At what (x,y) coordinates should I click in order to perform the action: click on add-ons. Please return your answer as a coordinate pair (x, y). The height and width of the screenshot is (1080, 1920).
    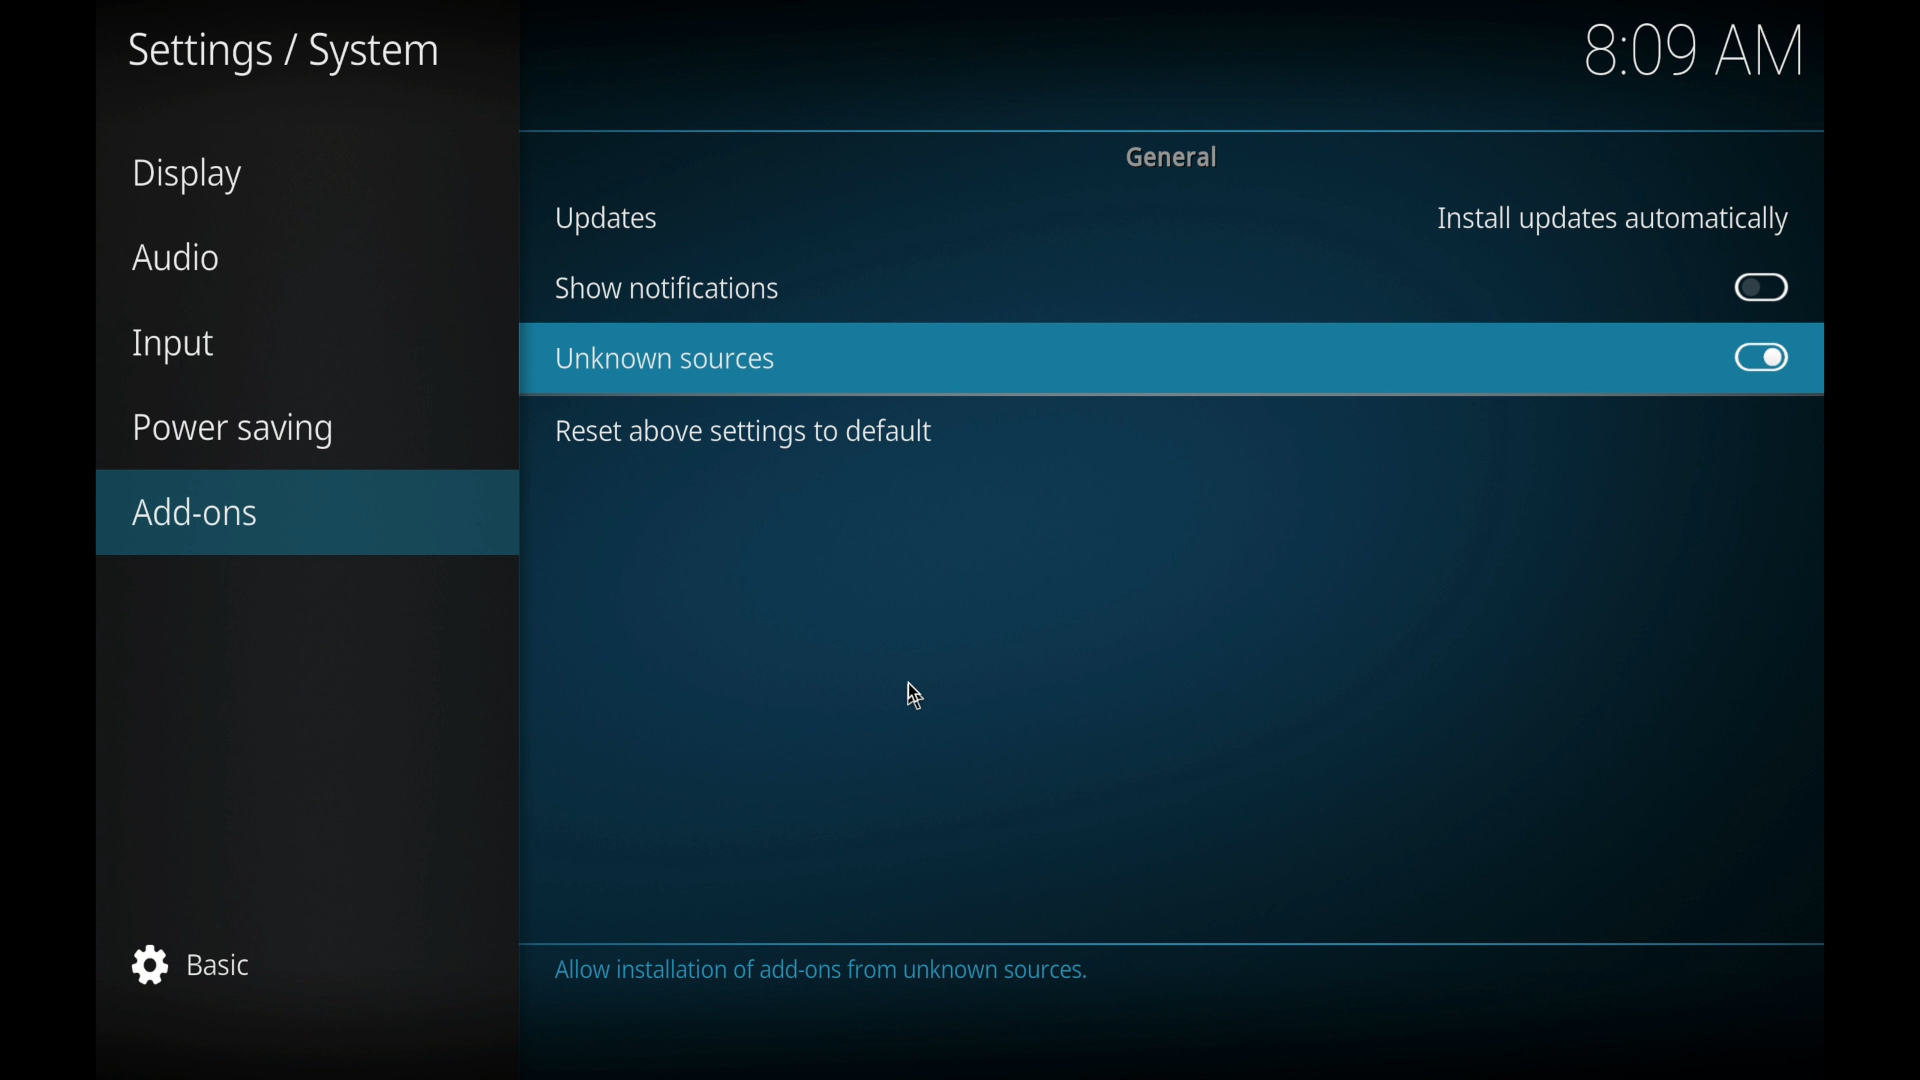
    Looking at the image, I should click on (310, 512).